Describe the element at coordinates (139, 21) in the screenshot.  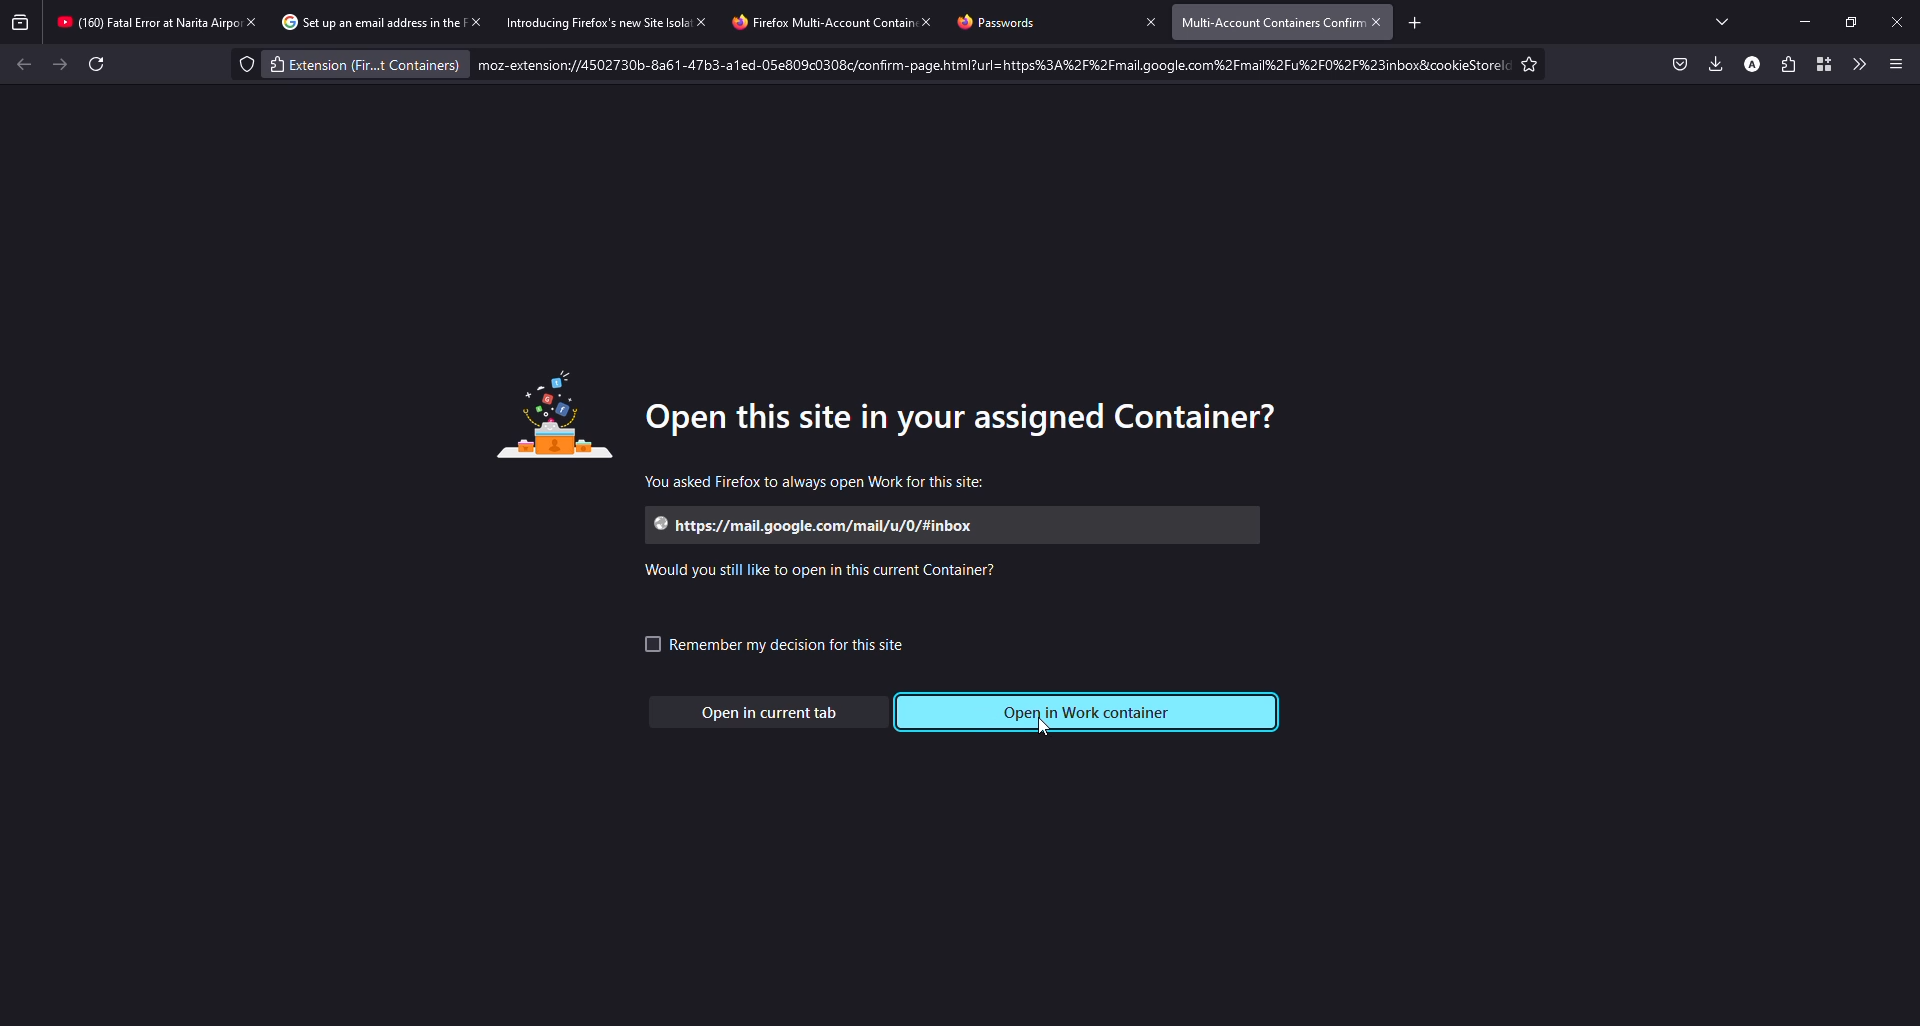
I see `' (160) Fatal Error at Narita Air` at that location.